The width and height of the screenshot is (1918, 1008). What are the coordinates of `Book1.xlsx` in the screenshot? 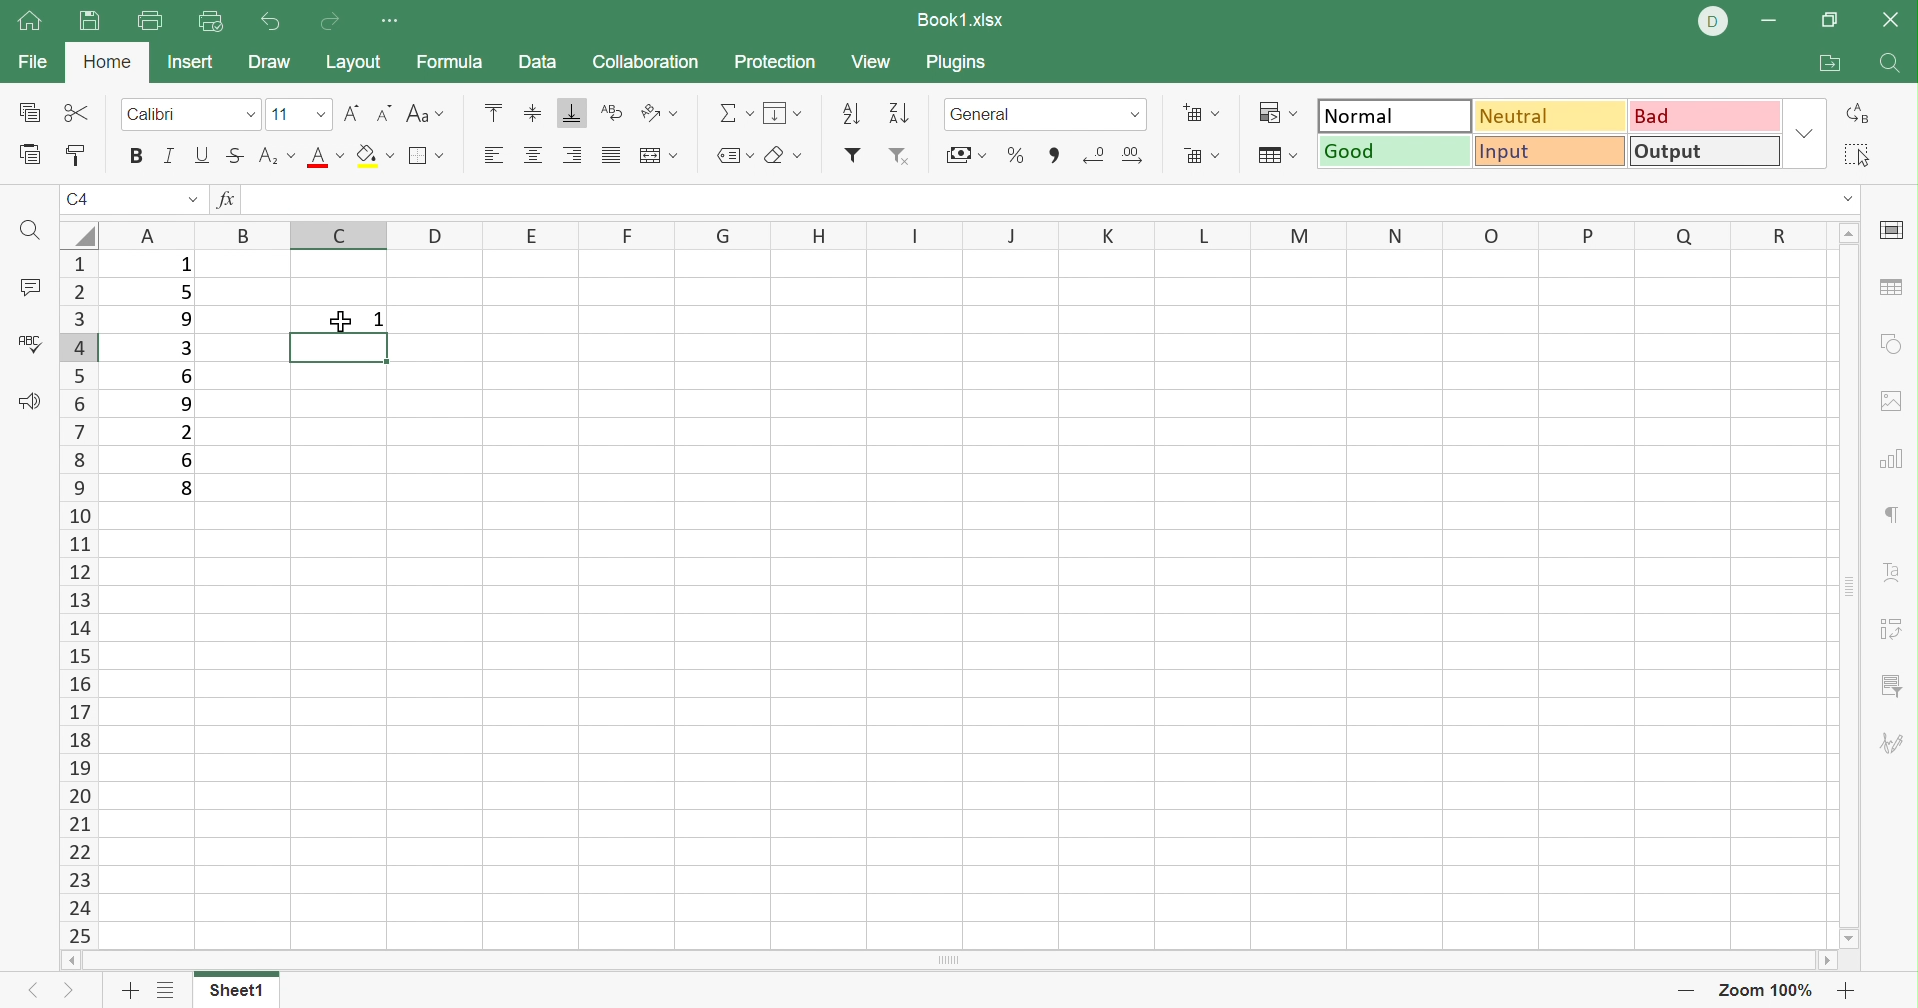 It's located at (962, 22).